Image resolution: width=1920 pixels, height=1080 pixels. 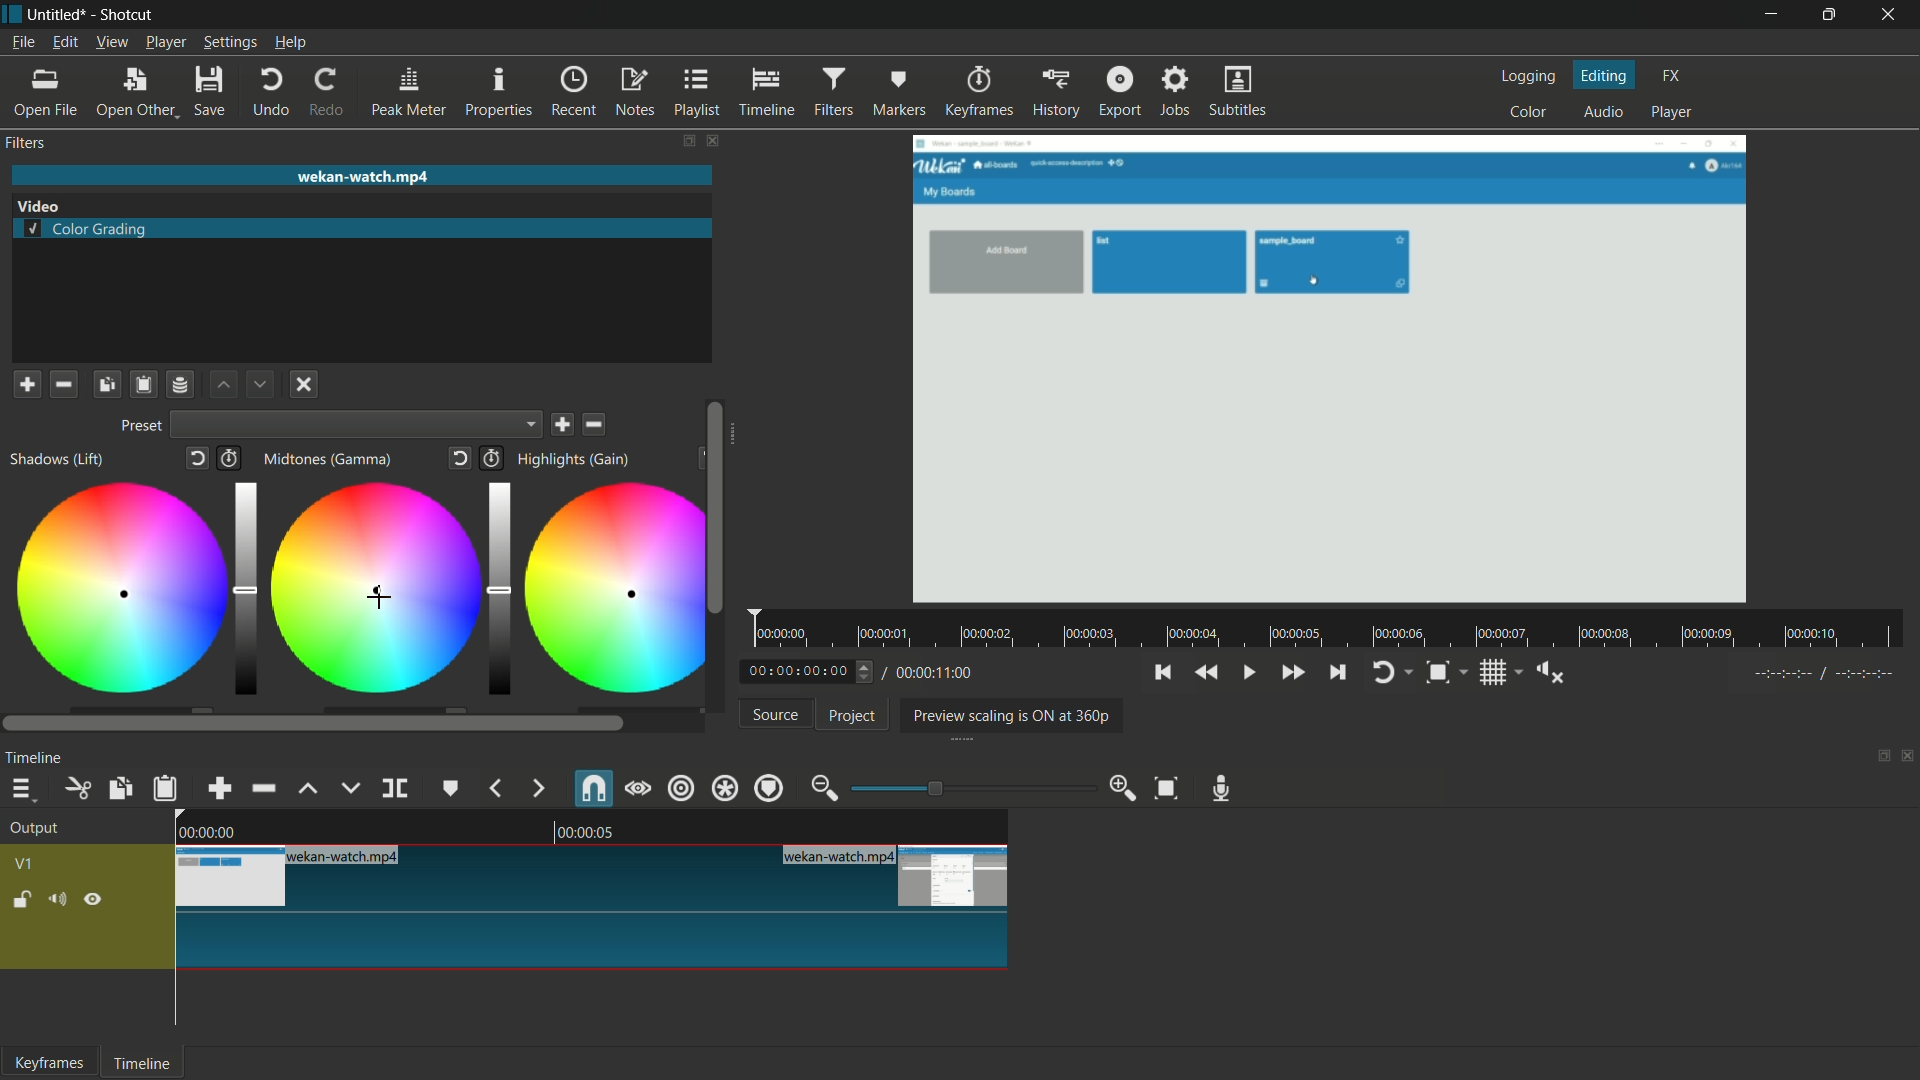 What do you see at coordinates (636, 93) in the screenshot?
I see `notes` at bounding box center [636, 93].